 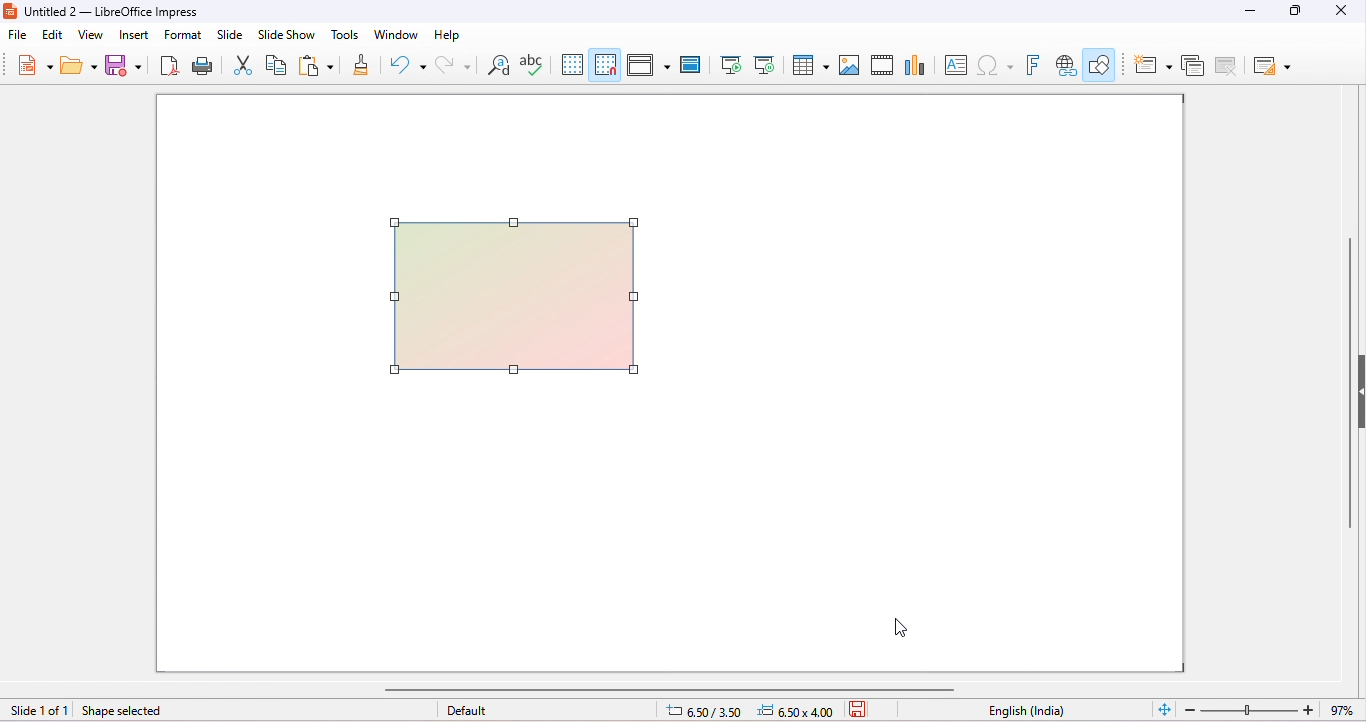 I want to click on 6.50x4.00 (object size), so click(x=799, y=711).